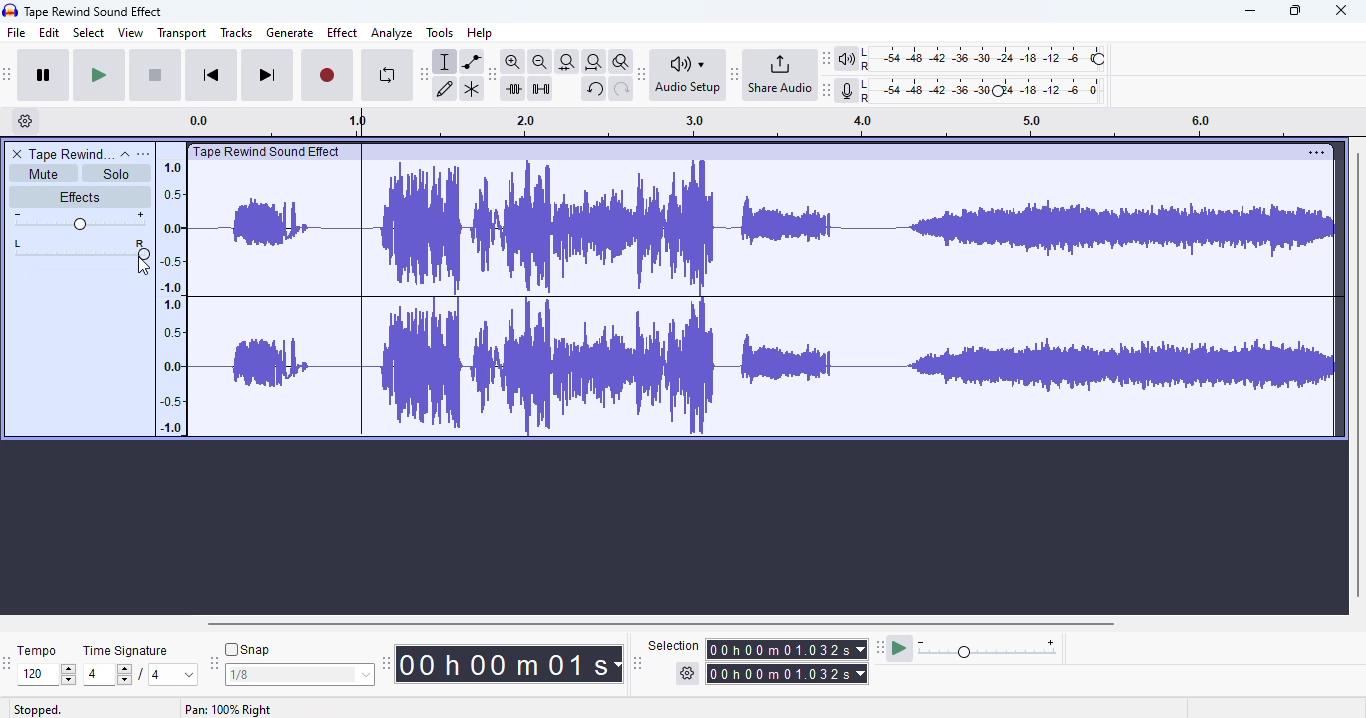 Image resolution: width=1366 pixels, height=718 pixels. What do you see at coordinates (392, 33) in the screenshot?
I see `analyze` at bounding box center [392, 33].